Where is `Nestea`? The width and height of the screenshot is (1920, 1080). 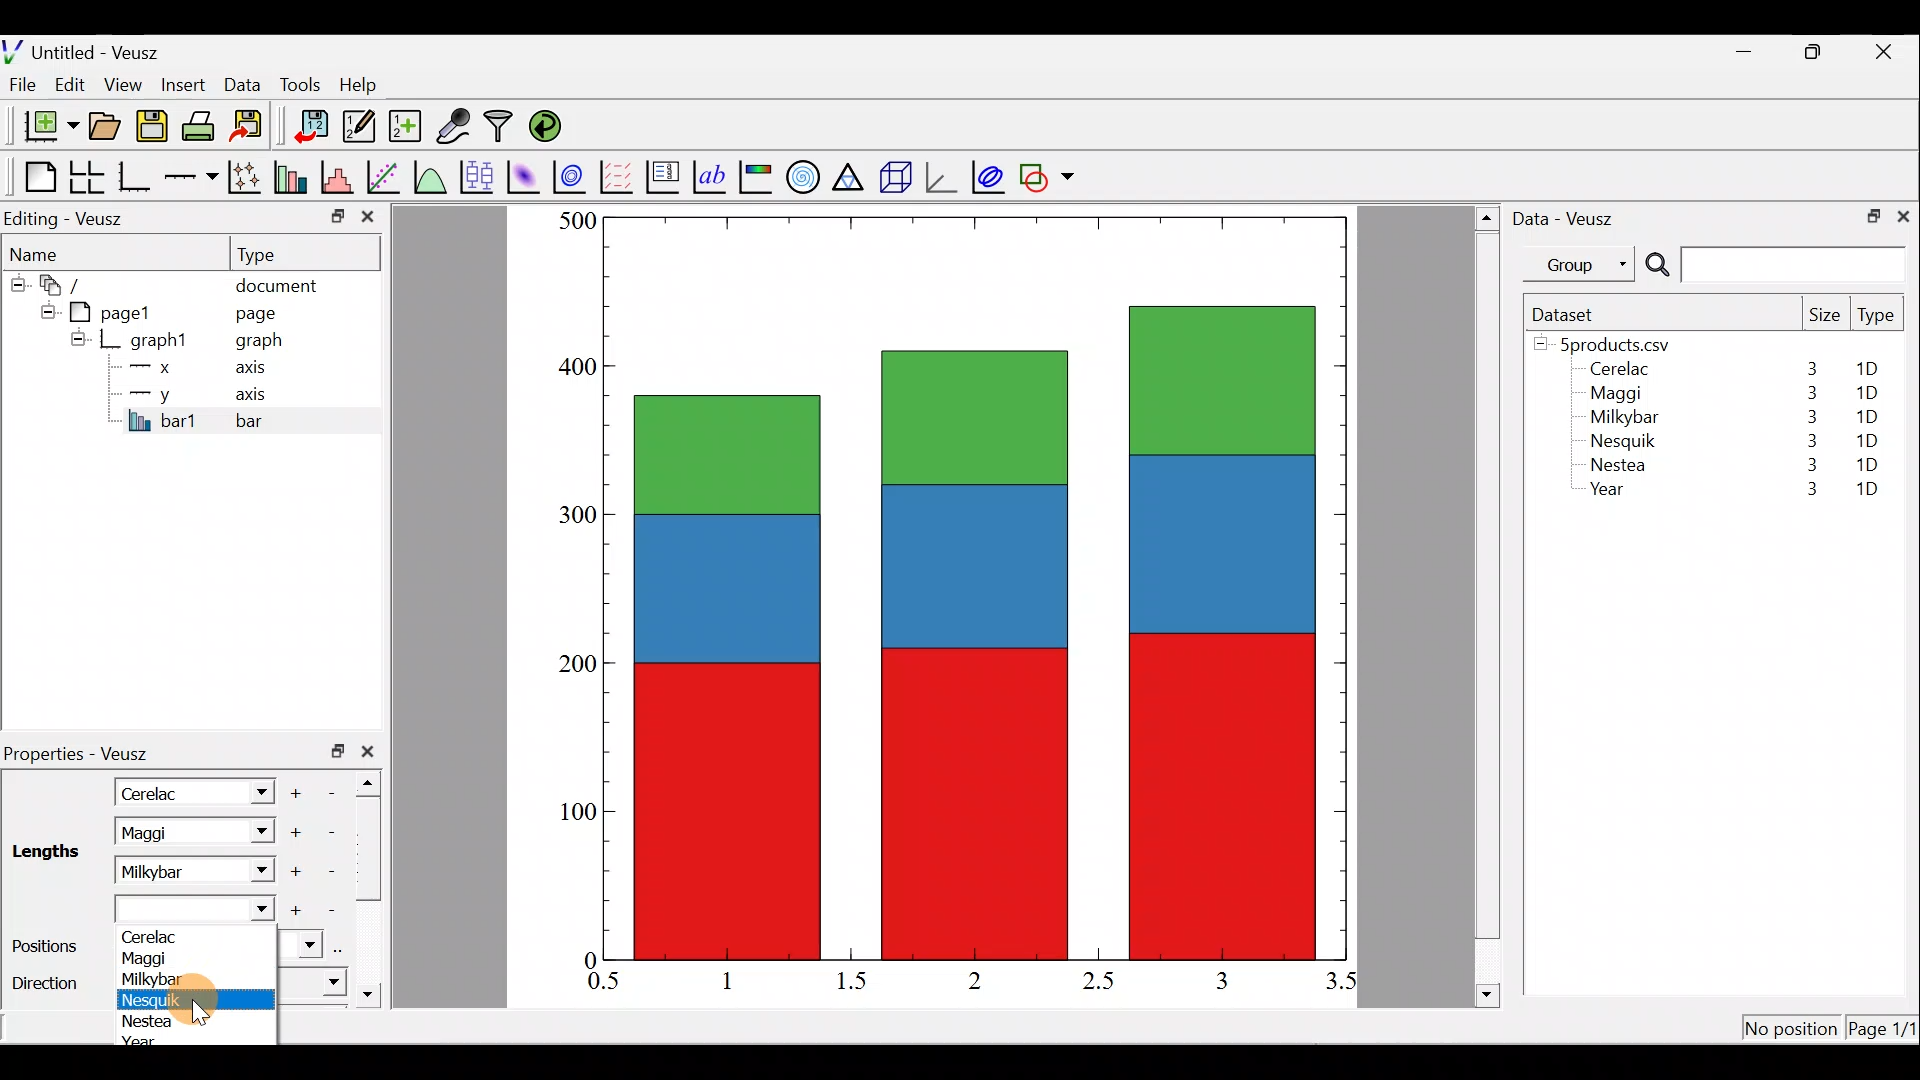
Nestea is located at coordinates (1619, 465).